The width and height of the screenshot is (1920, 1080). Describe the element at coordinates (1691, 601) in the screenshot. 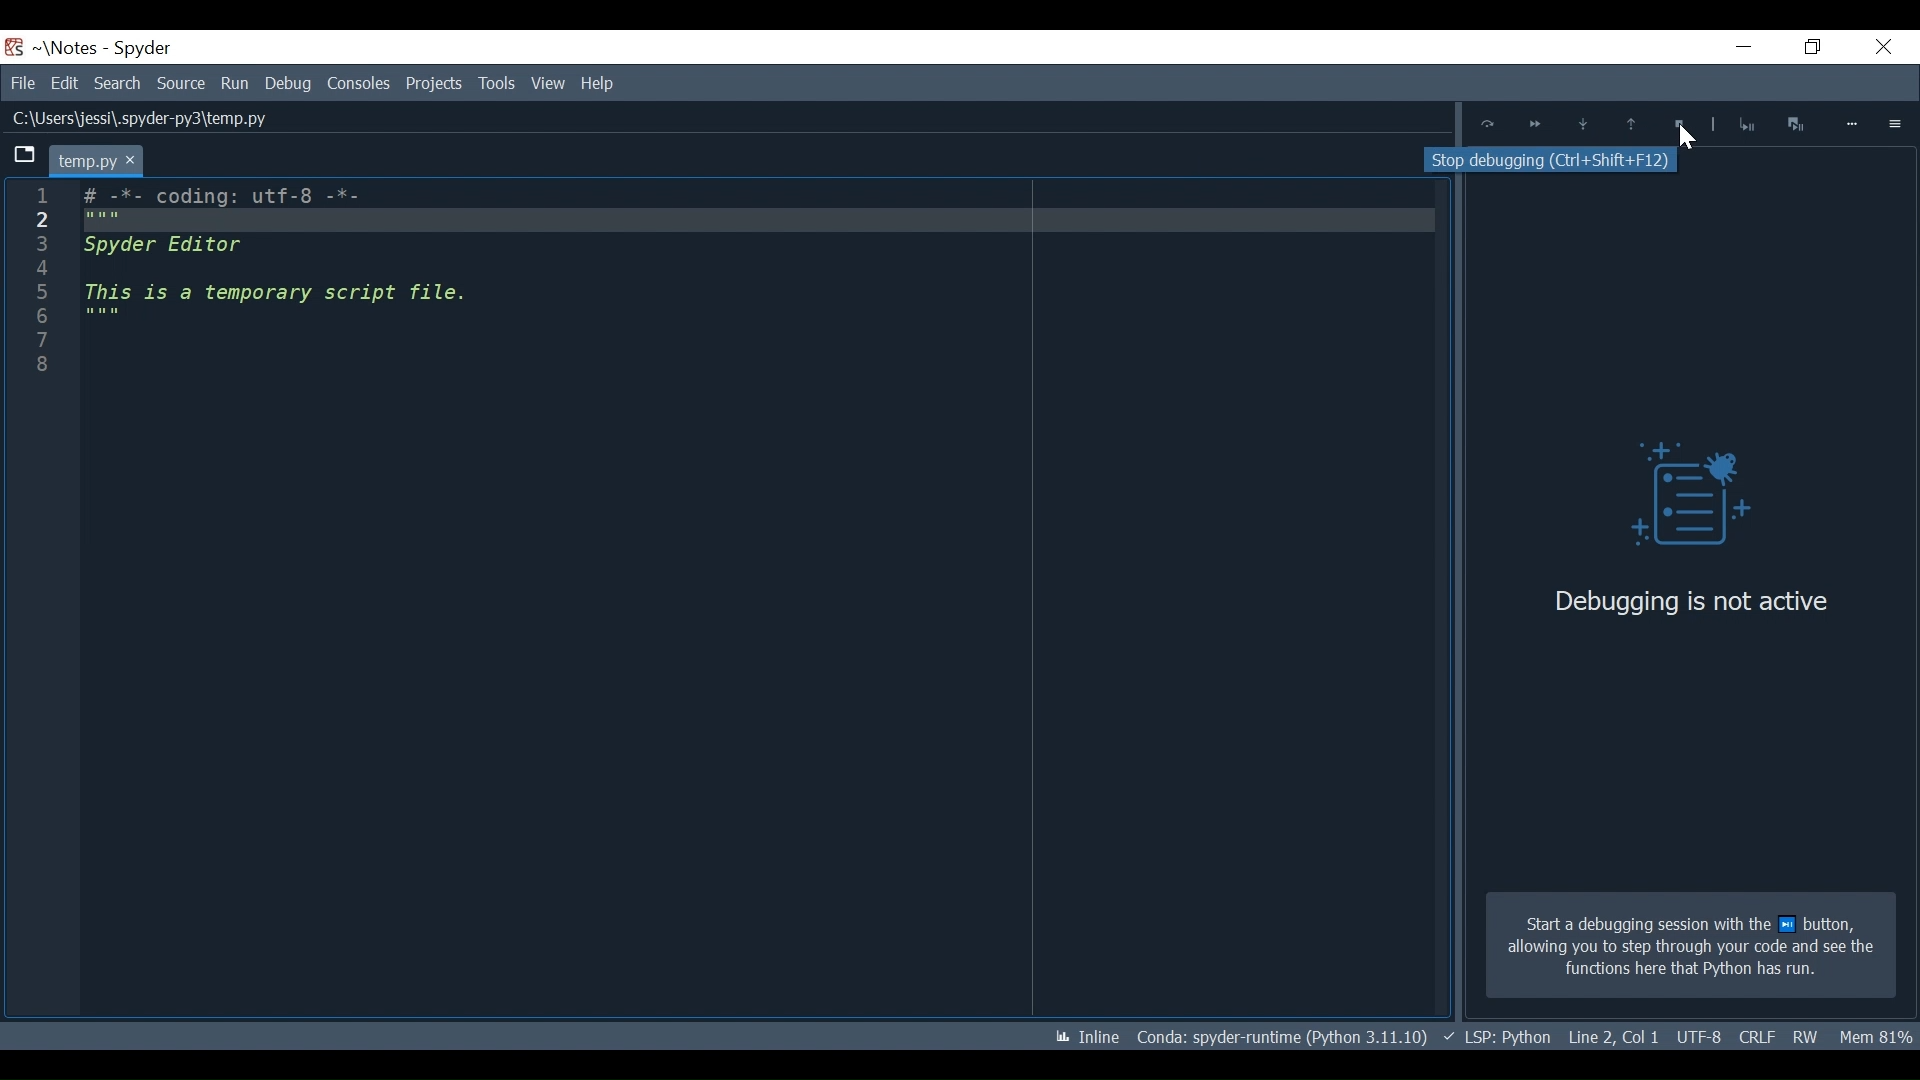

I see `Debugging is not active` at that location.